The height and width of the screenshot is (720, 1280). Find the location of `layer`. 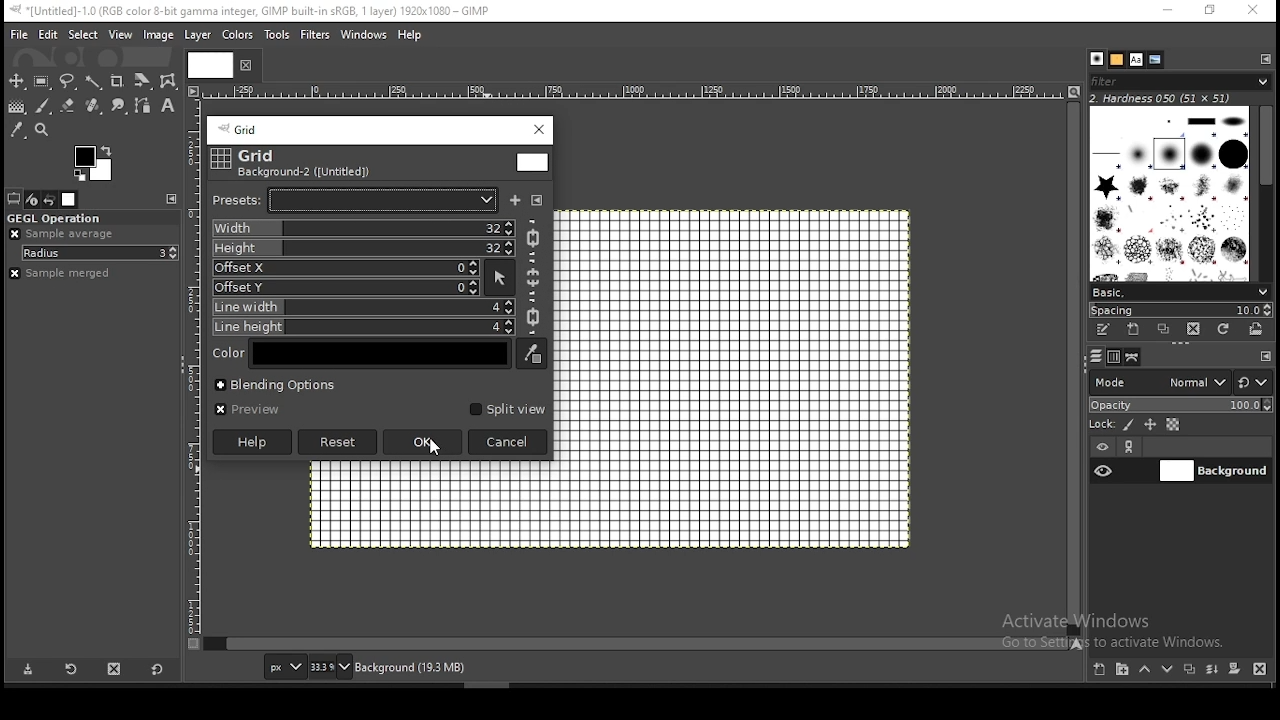

layer is located at coordinates (1214, 471).